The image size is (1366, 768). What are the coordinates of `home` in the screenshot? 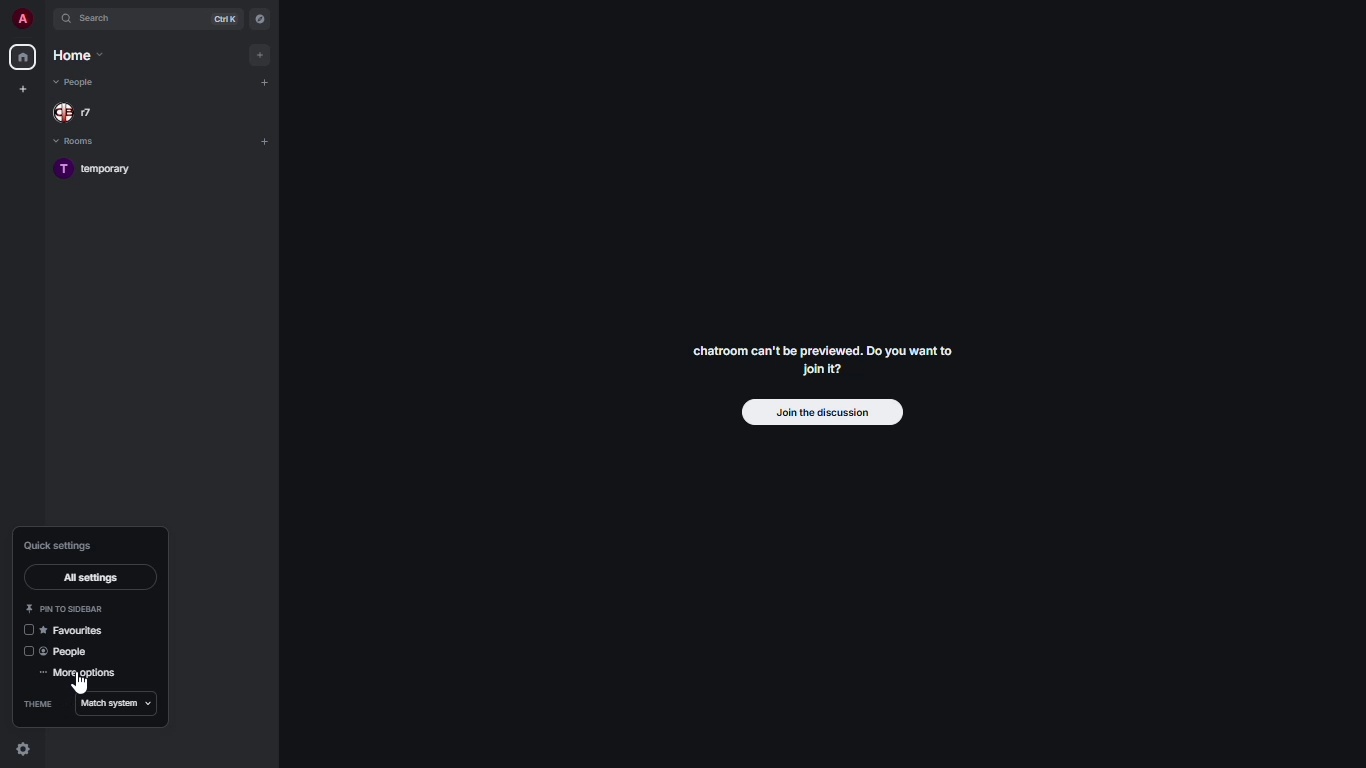 It's located at (80, 53).